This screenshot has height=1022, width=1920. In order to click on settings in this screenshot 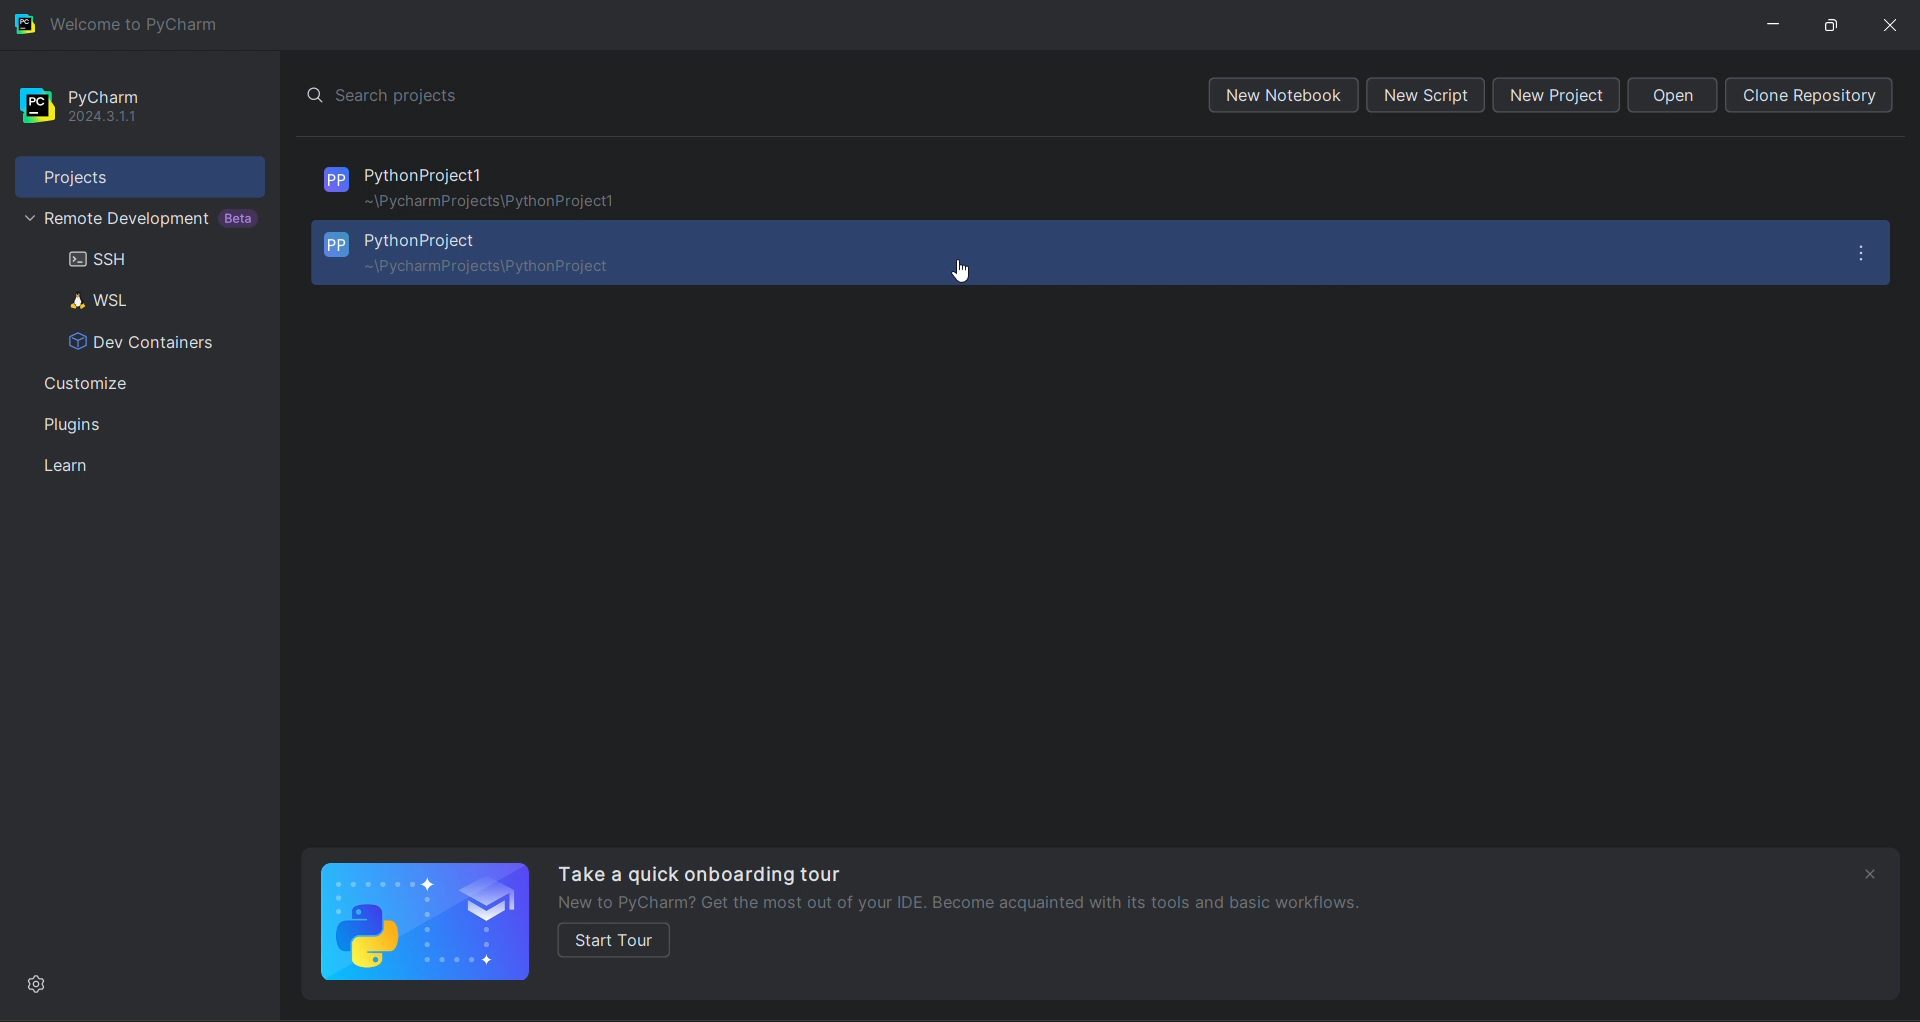, I will do `click(37, 985)`.